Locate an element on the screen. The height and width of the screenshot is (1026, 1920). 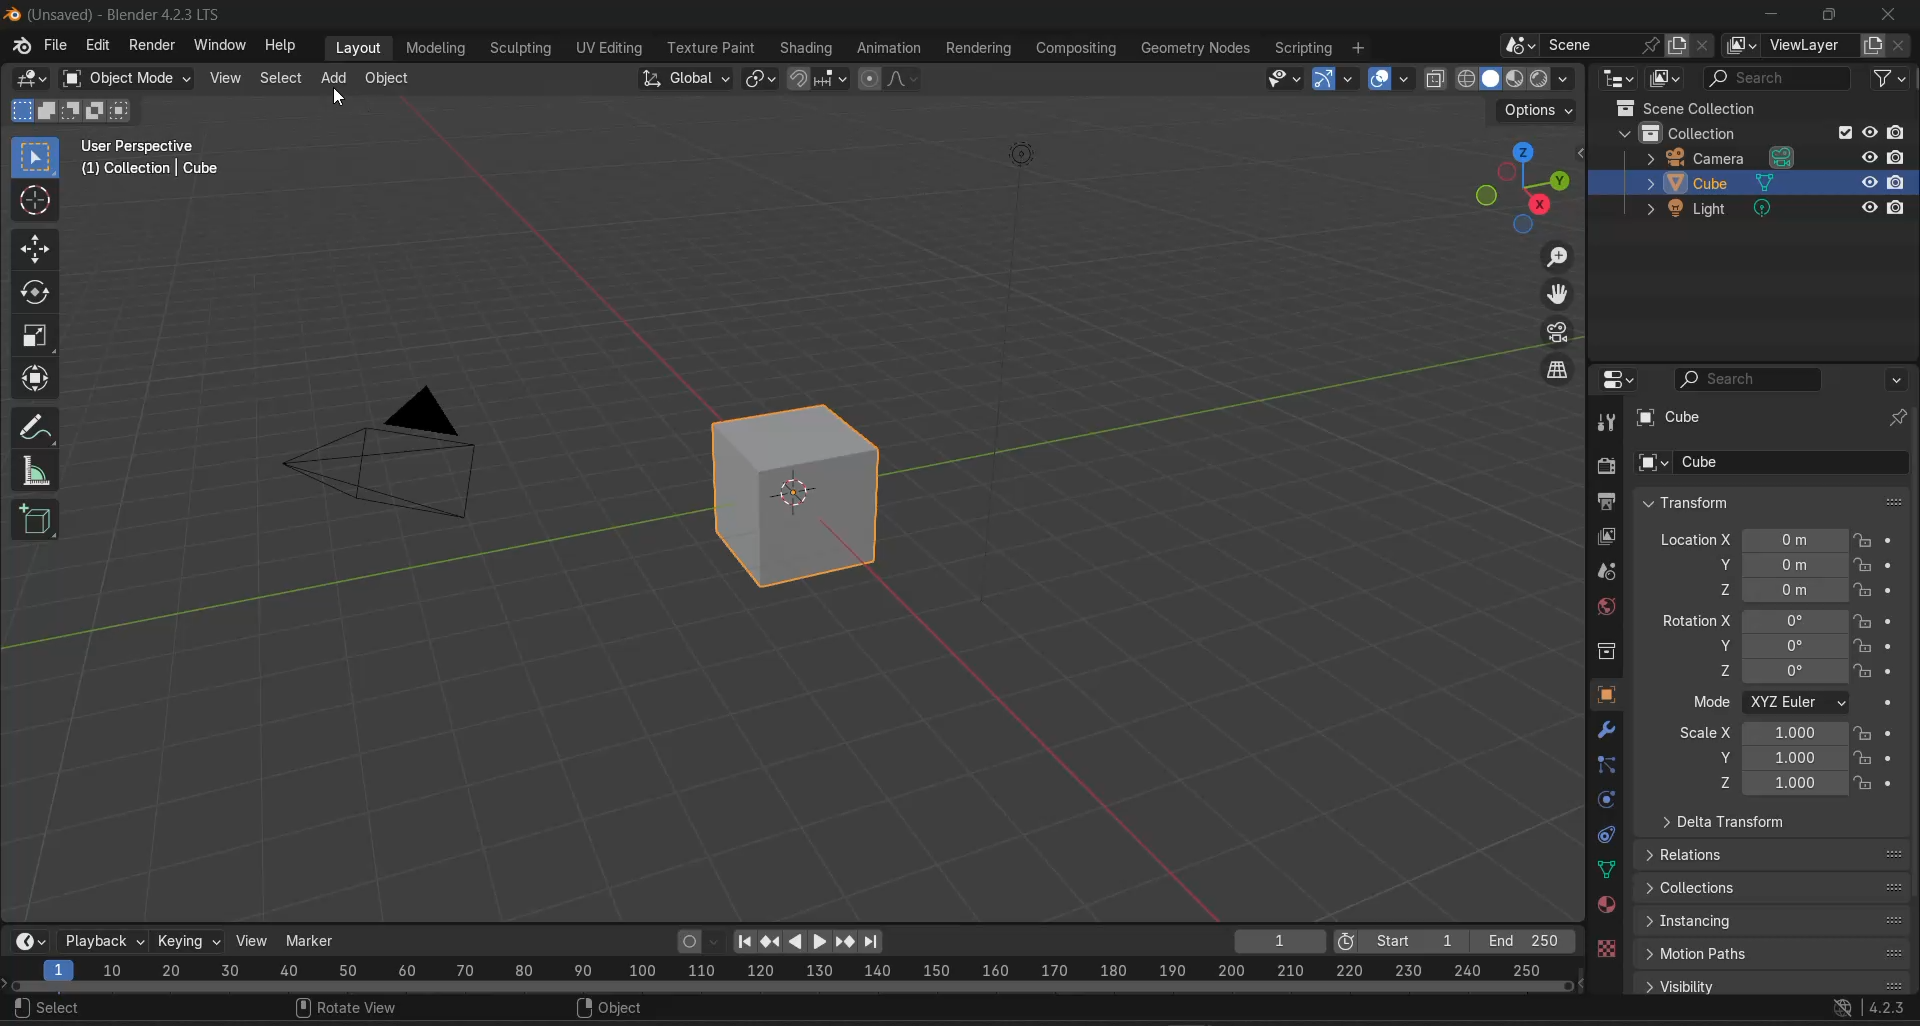
options is located at coordinates (1900, 379).